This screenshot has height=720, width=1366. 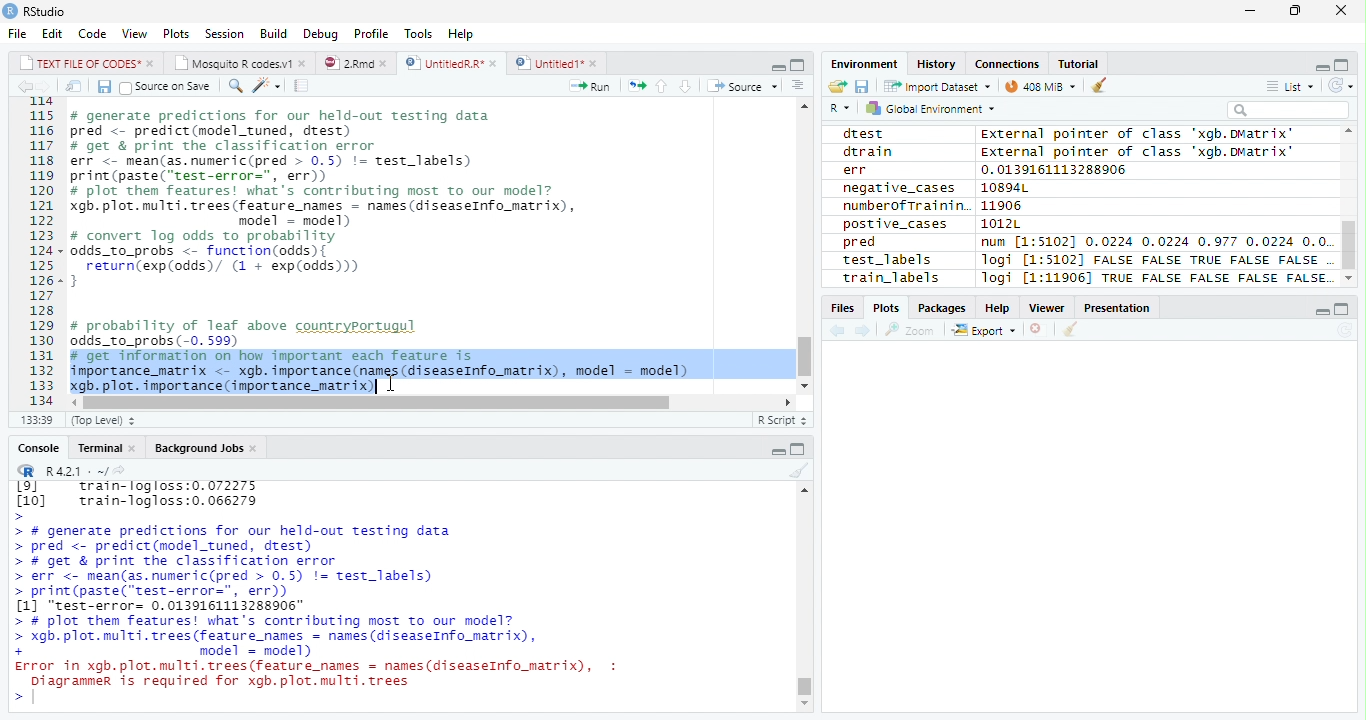 I want to click on Terminal, so click(x=105, y=449).